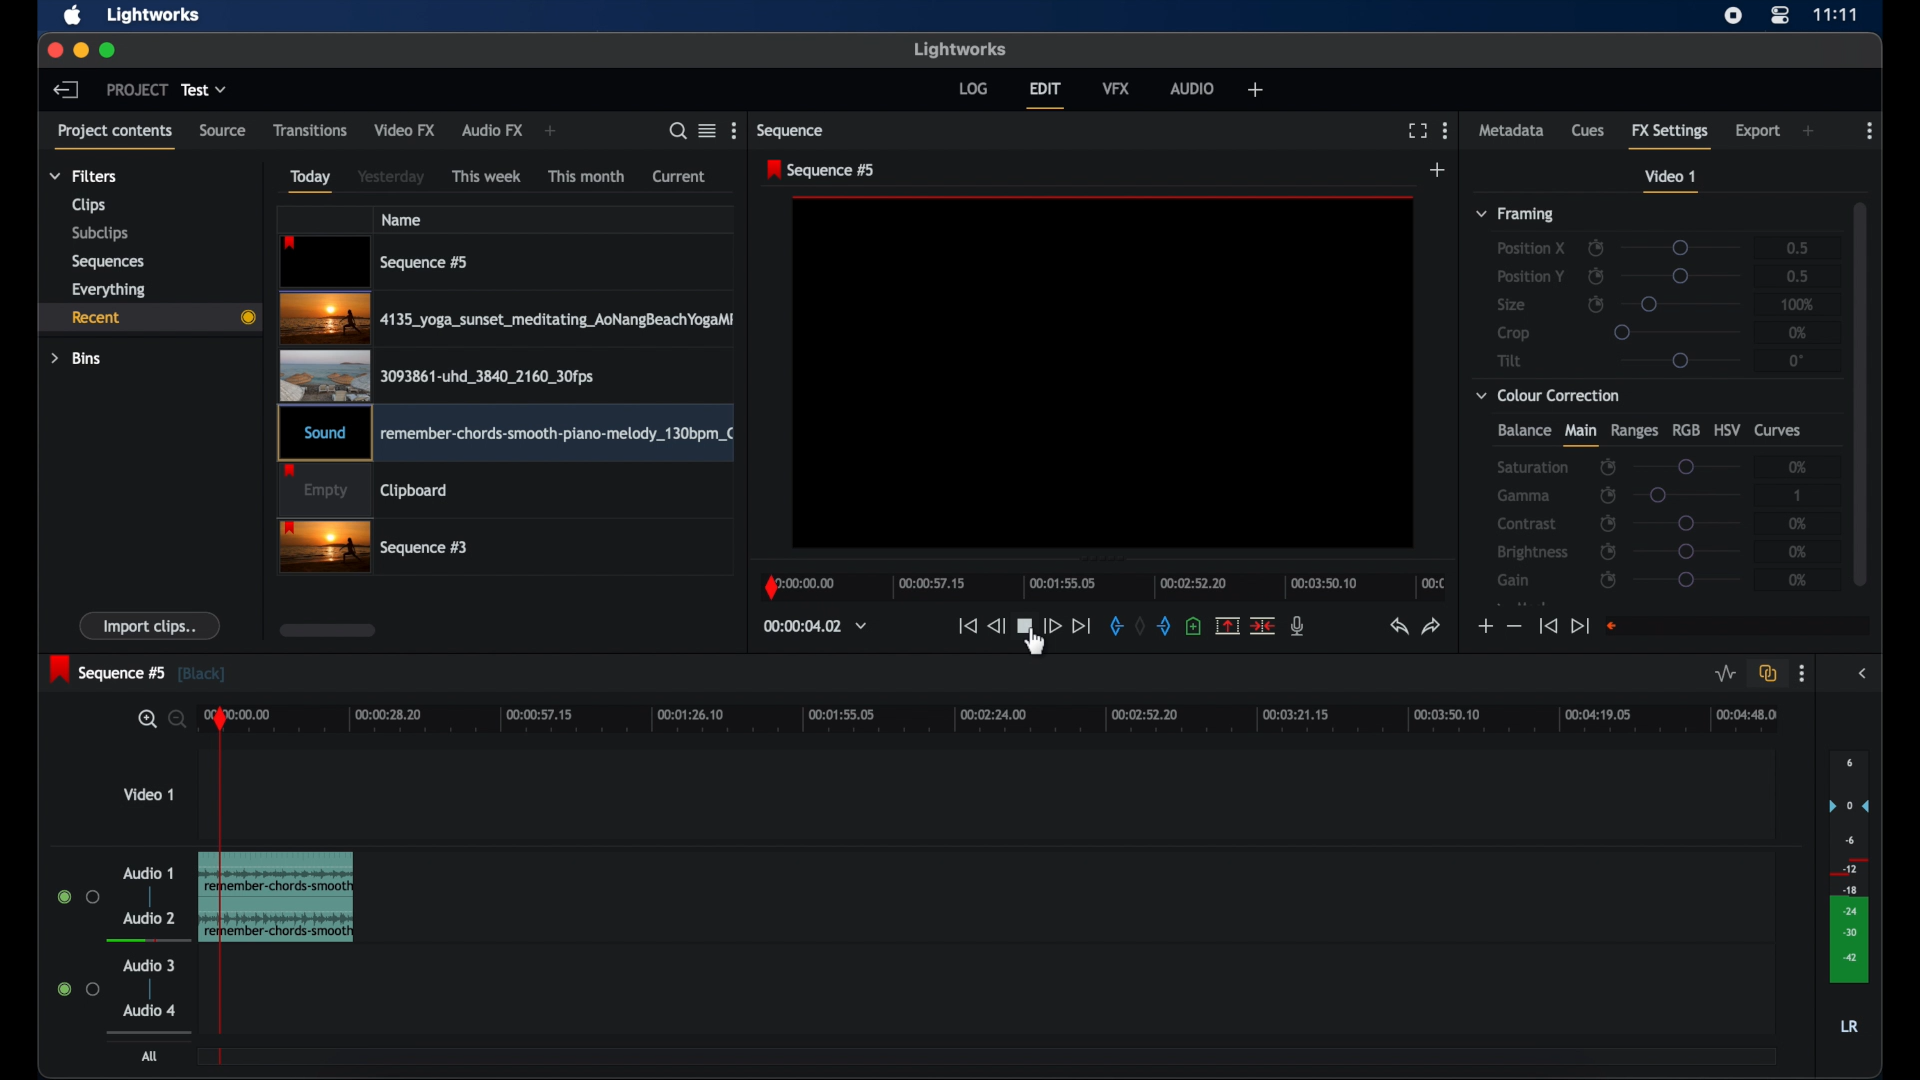 This screenshot has width=1920, height=1080. Describe the element at coordinates (148, 1032) in the screenshot. I see `audio 4` at that location.